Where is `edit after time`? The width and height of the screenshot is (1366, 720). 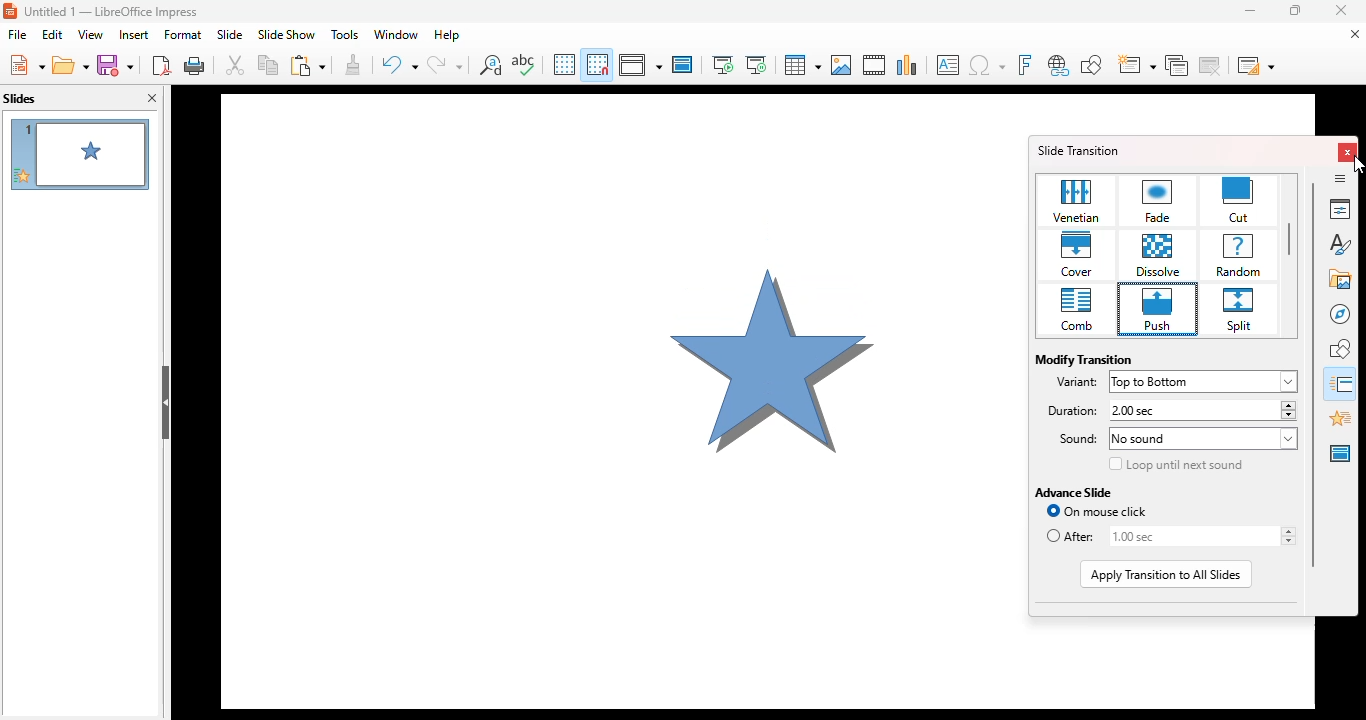
edit after time is located at coordinates (1188, 536).